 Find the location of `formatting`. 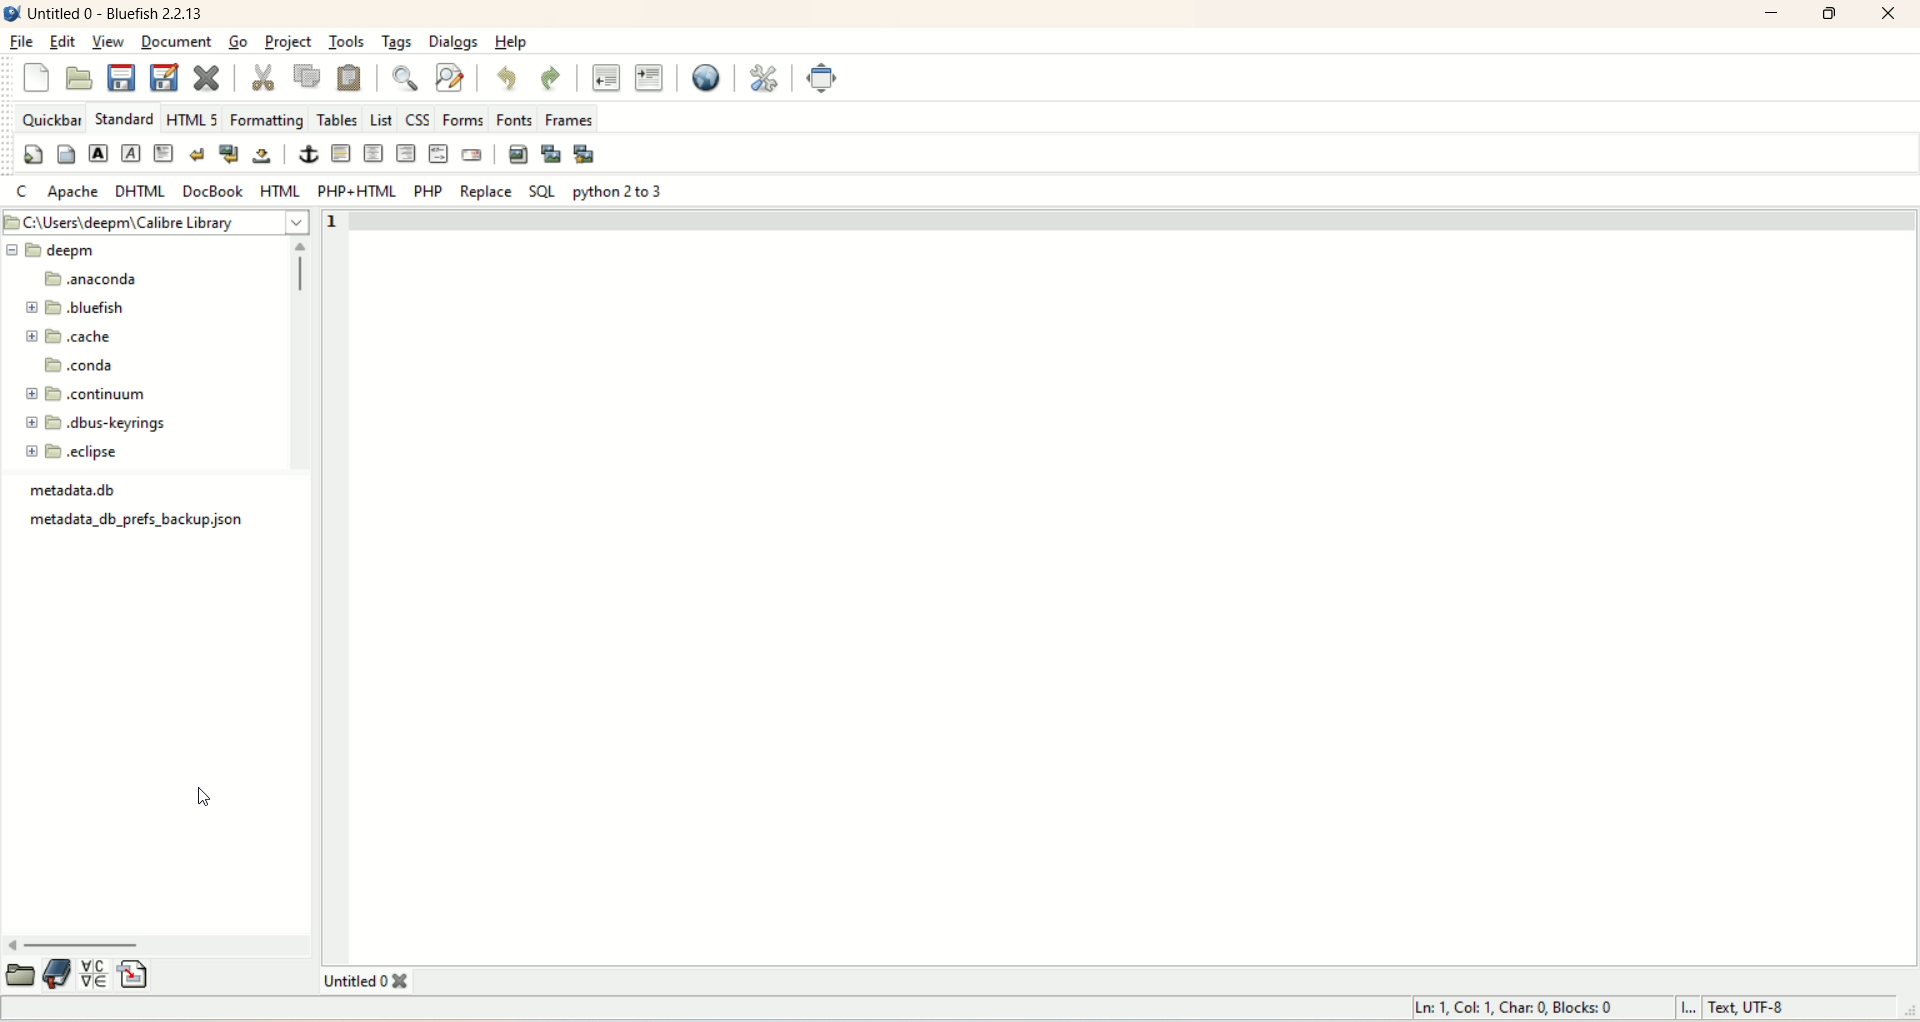

formatting is located at coordinates (266, 121).